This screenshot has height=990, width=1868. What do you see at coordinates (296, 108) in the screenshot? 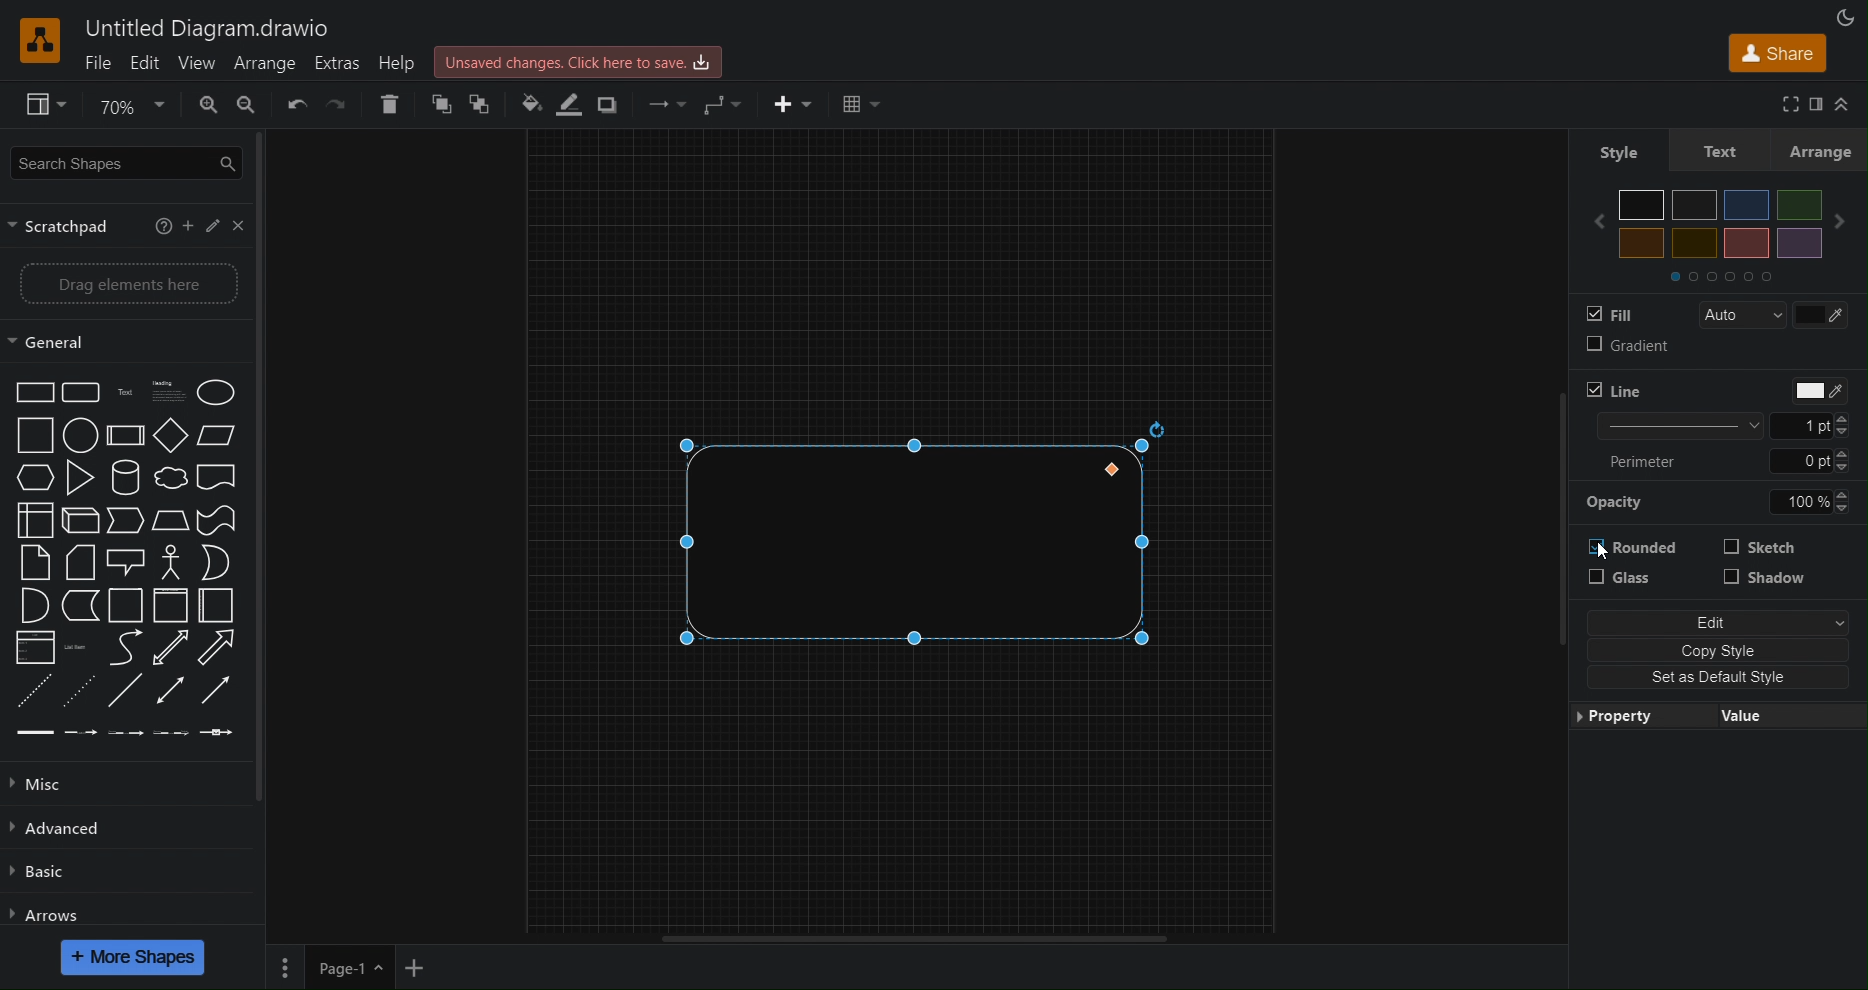
I see `Undo` at bounding box center [296, 108].